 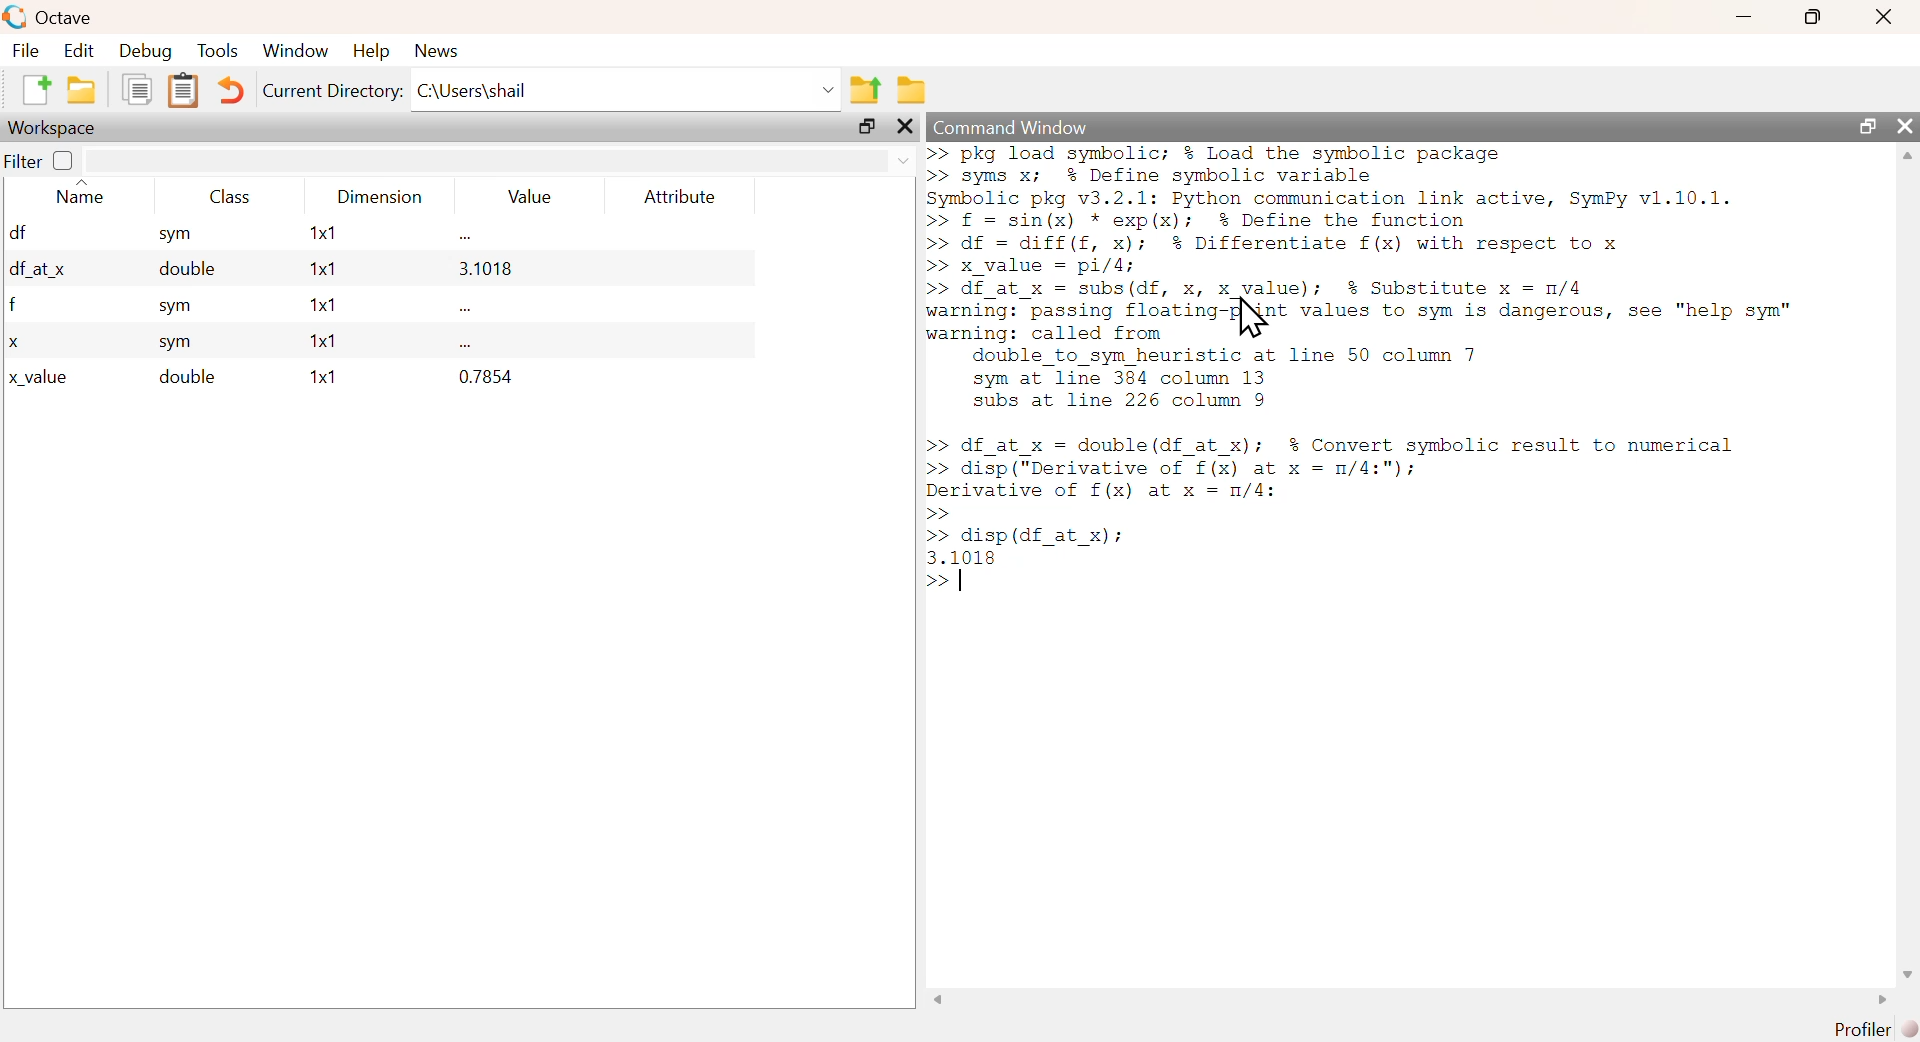 I want to click on Help, so click(x=368, y=51).